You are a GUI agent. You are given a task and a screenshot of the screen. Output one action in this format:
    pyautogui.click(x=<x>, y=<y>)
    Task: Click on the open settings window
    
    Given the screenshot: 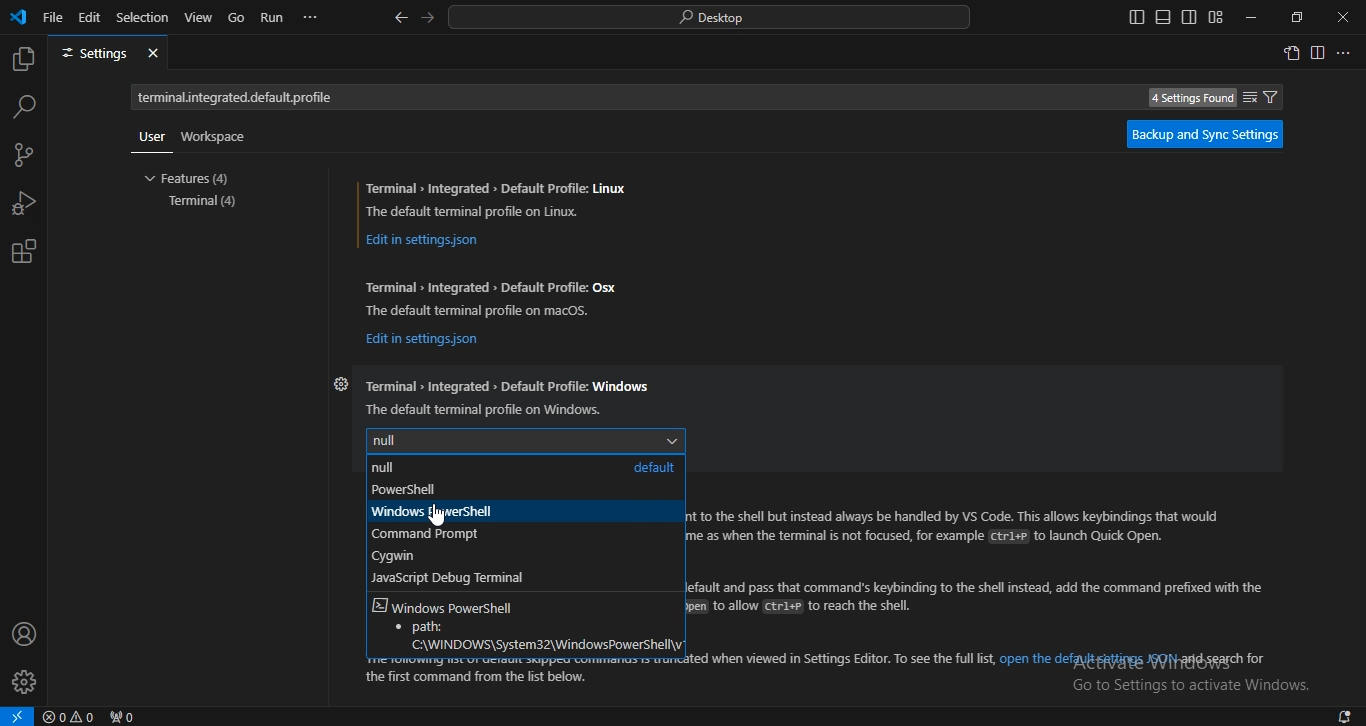 What is the action you would take?
    pyautogui.click(x=1291, y=53)
    